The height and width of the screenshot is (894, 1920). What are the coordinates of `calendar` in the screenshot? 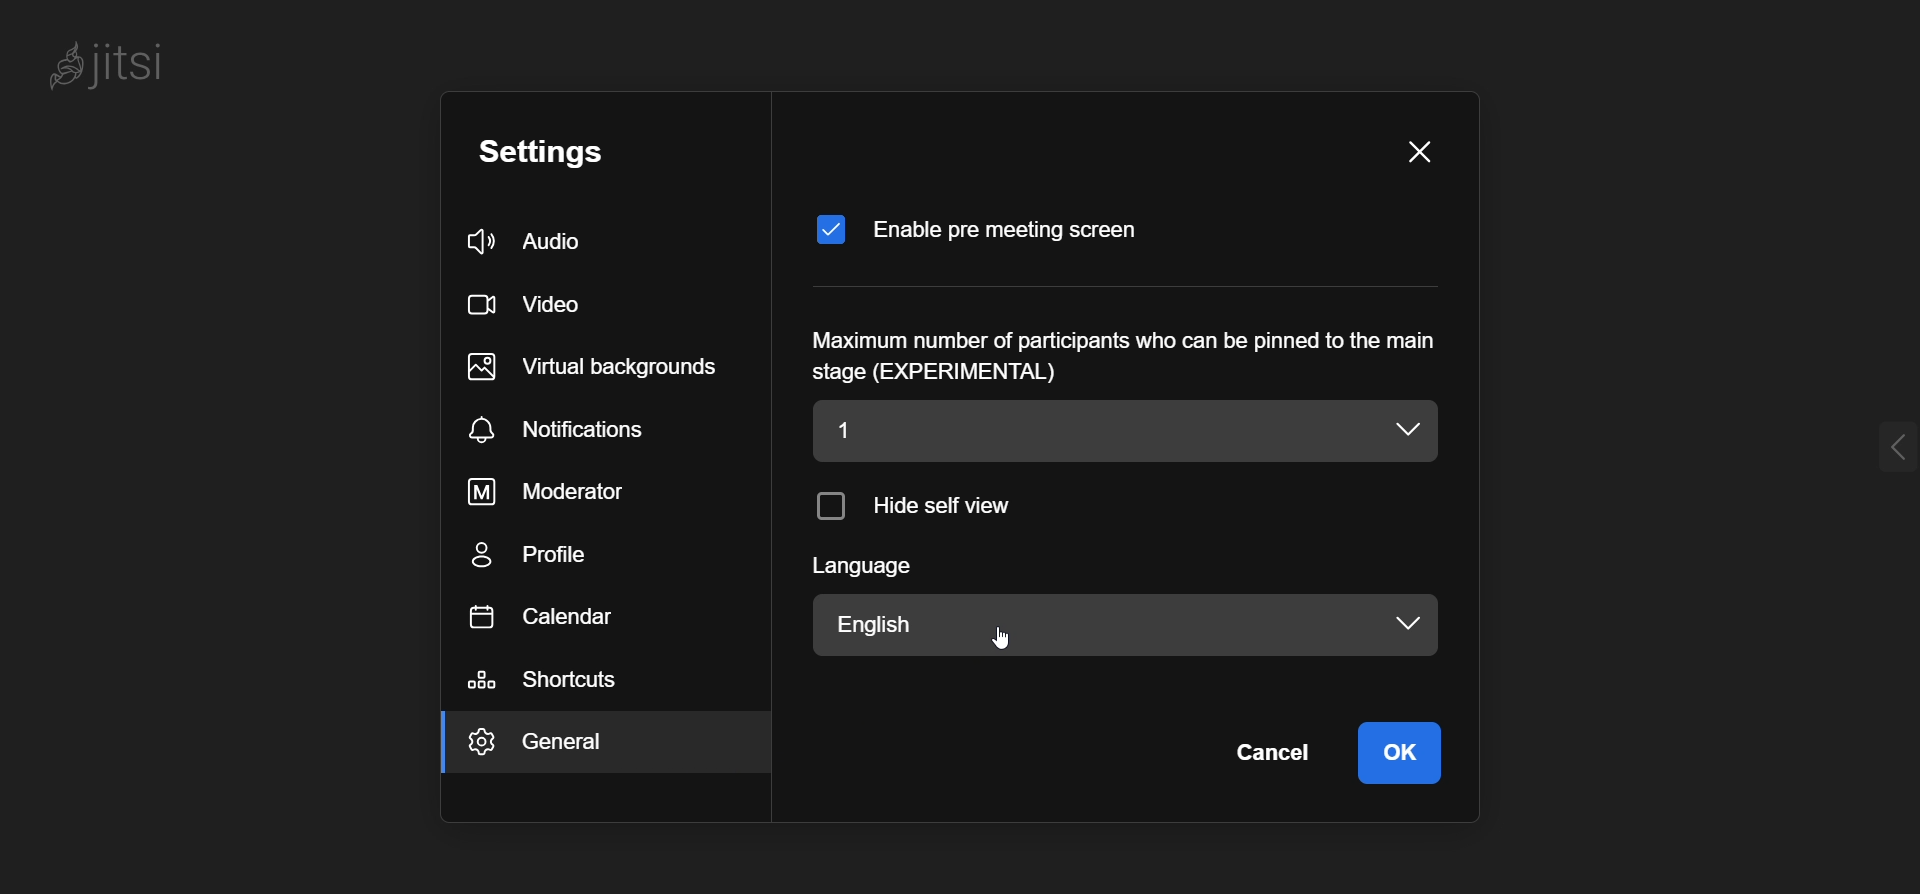 It's located at (552, 619).